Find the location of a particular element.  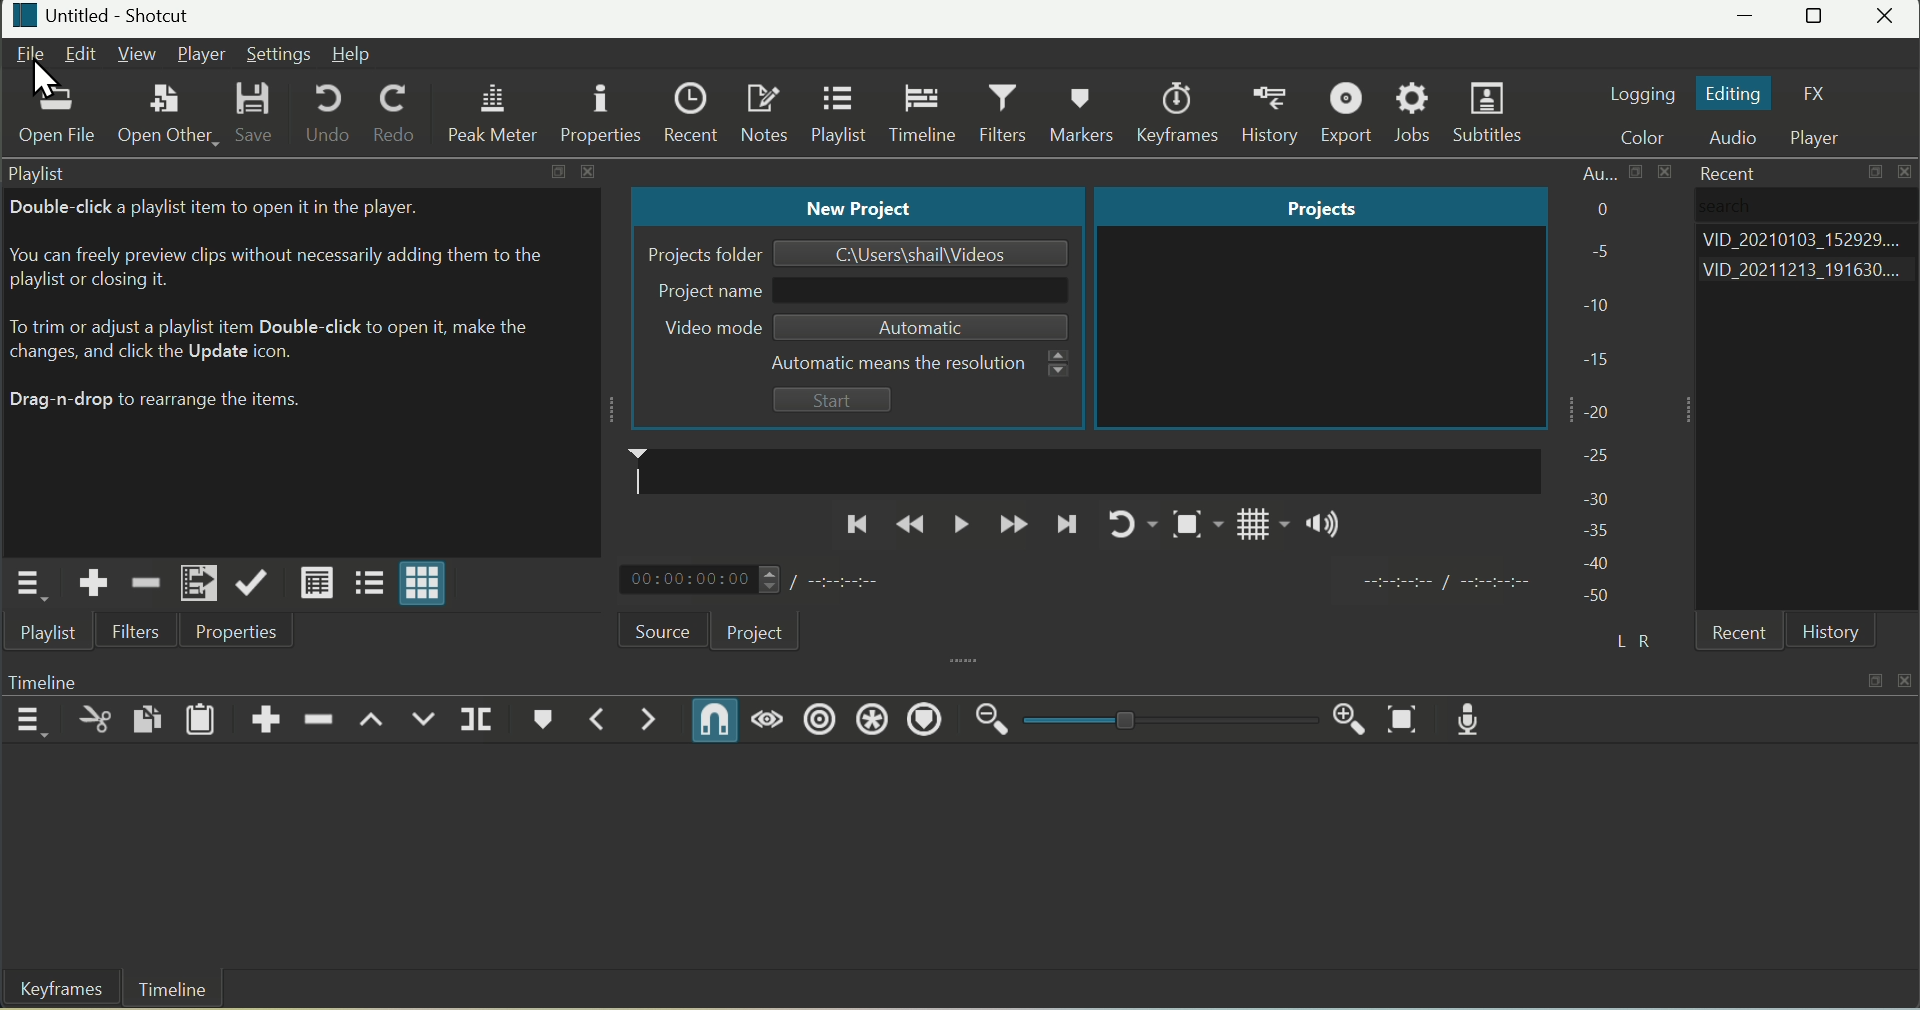

Keyframes is located at coordinates (1183, 112).